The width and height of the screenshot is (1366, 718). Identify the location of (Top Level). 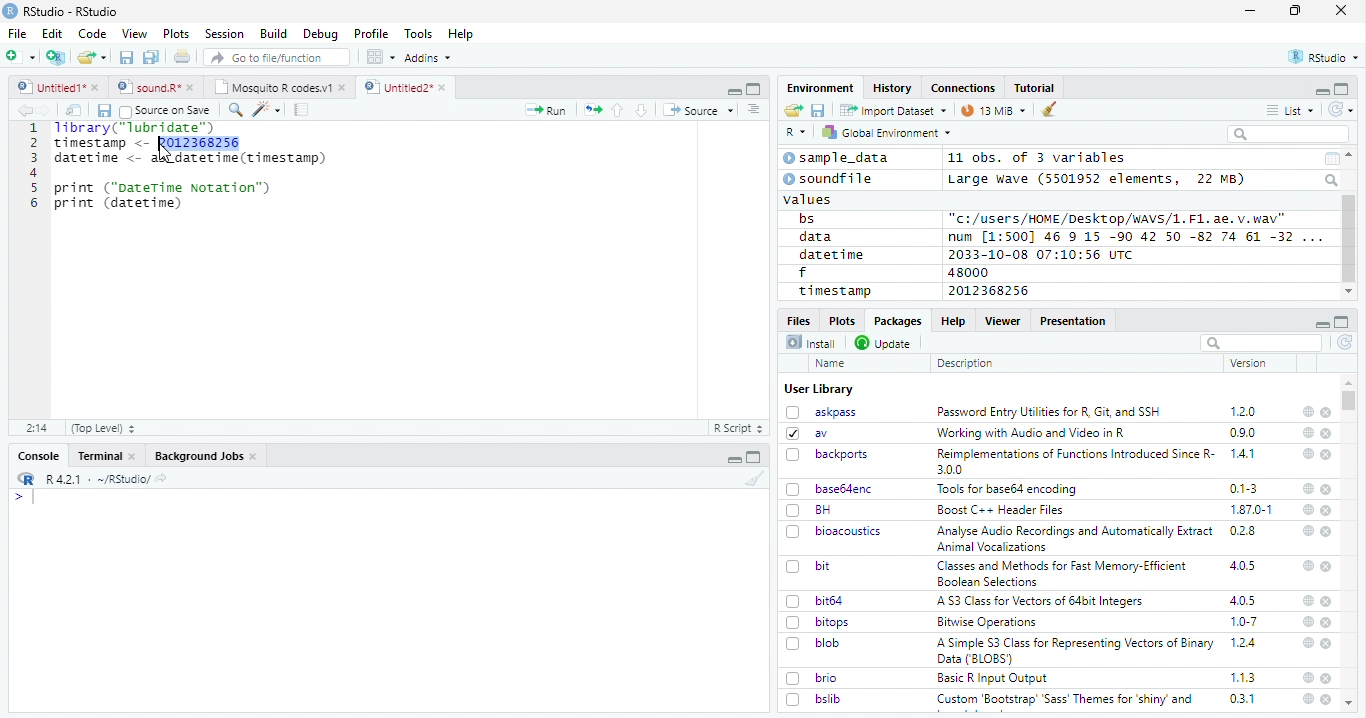
(102, 428).